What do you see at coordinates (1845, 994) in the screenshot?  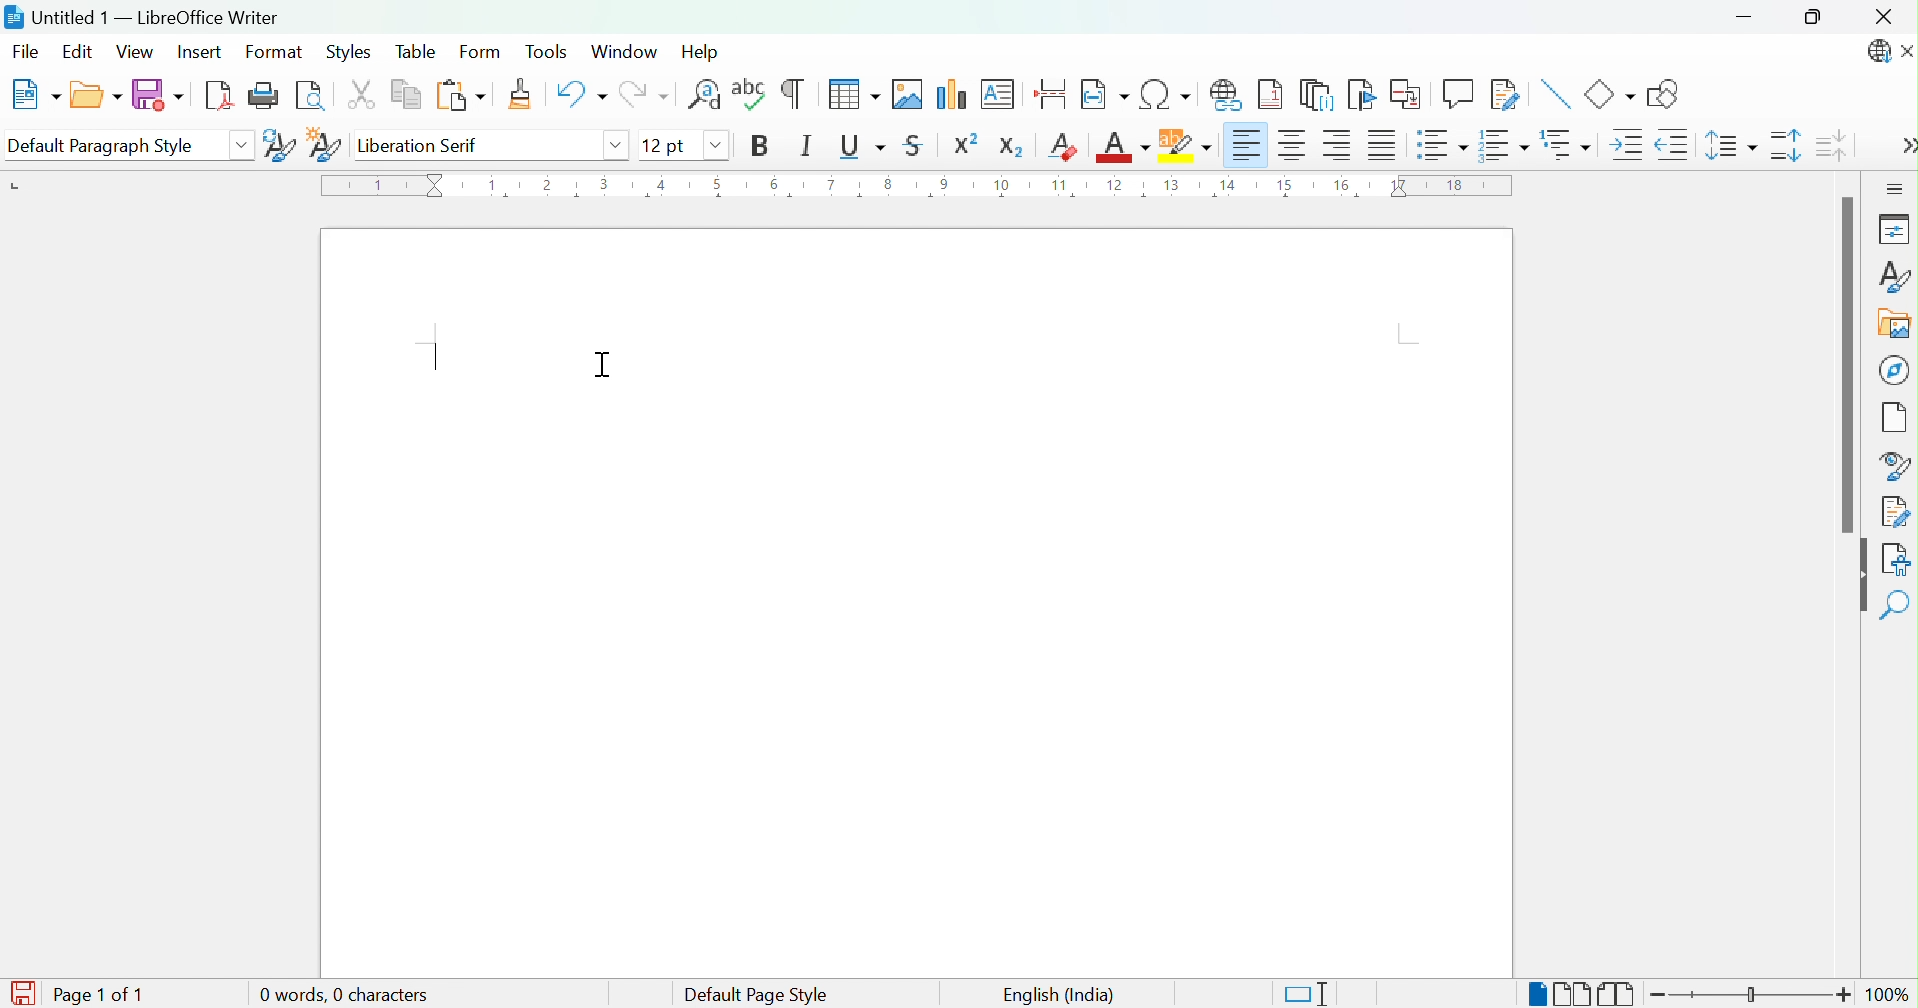 I see `Zoom in` at bounding box center [1845, 994].